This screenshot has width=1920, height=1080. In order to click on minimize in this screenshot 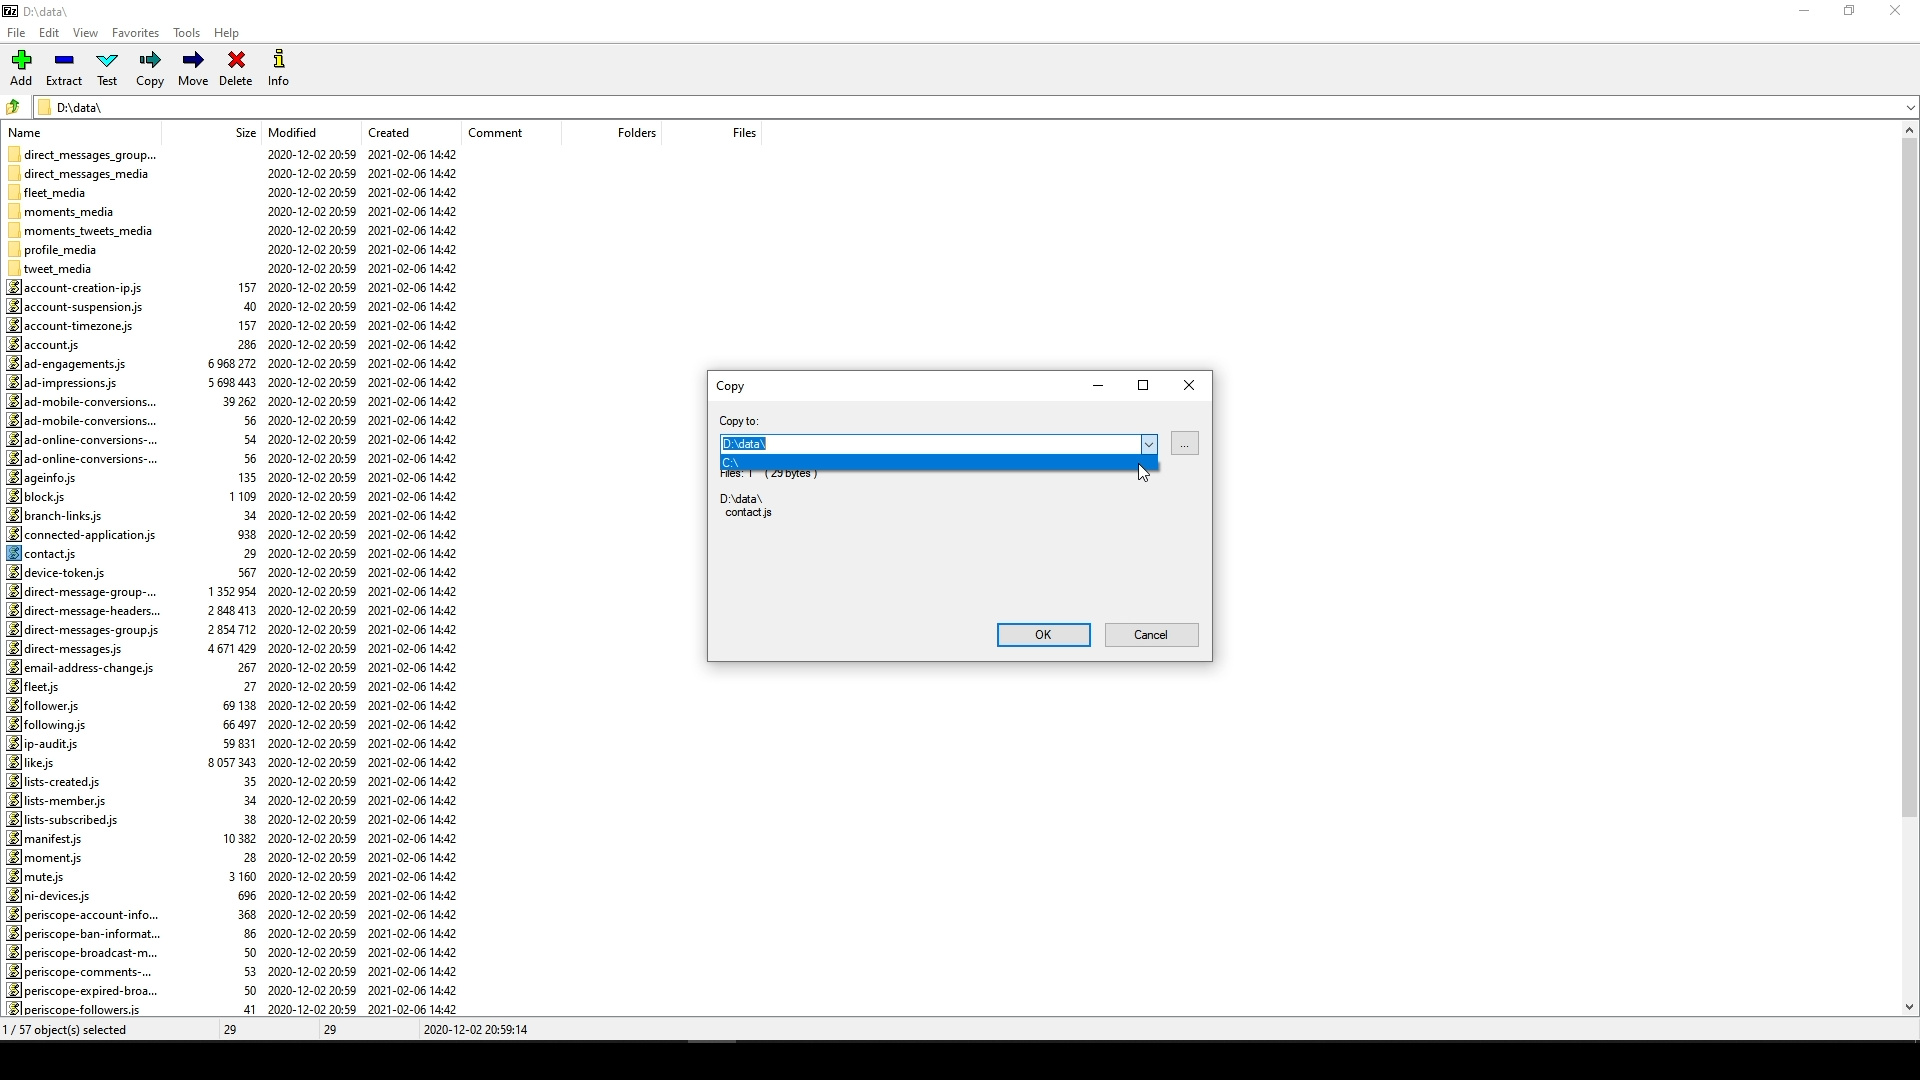, I will do `click(1096, 384)`.